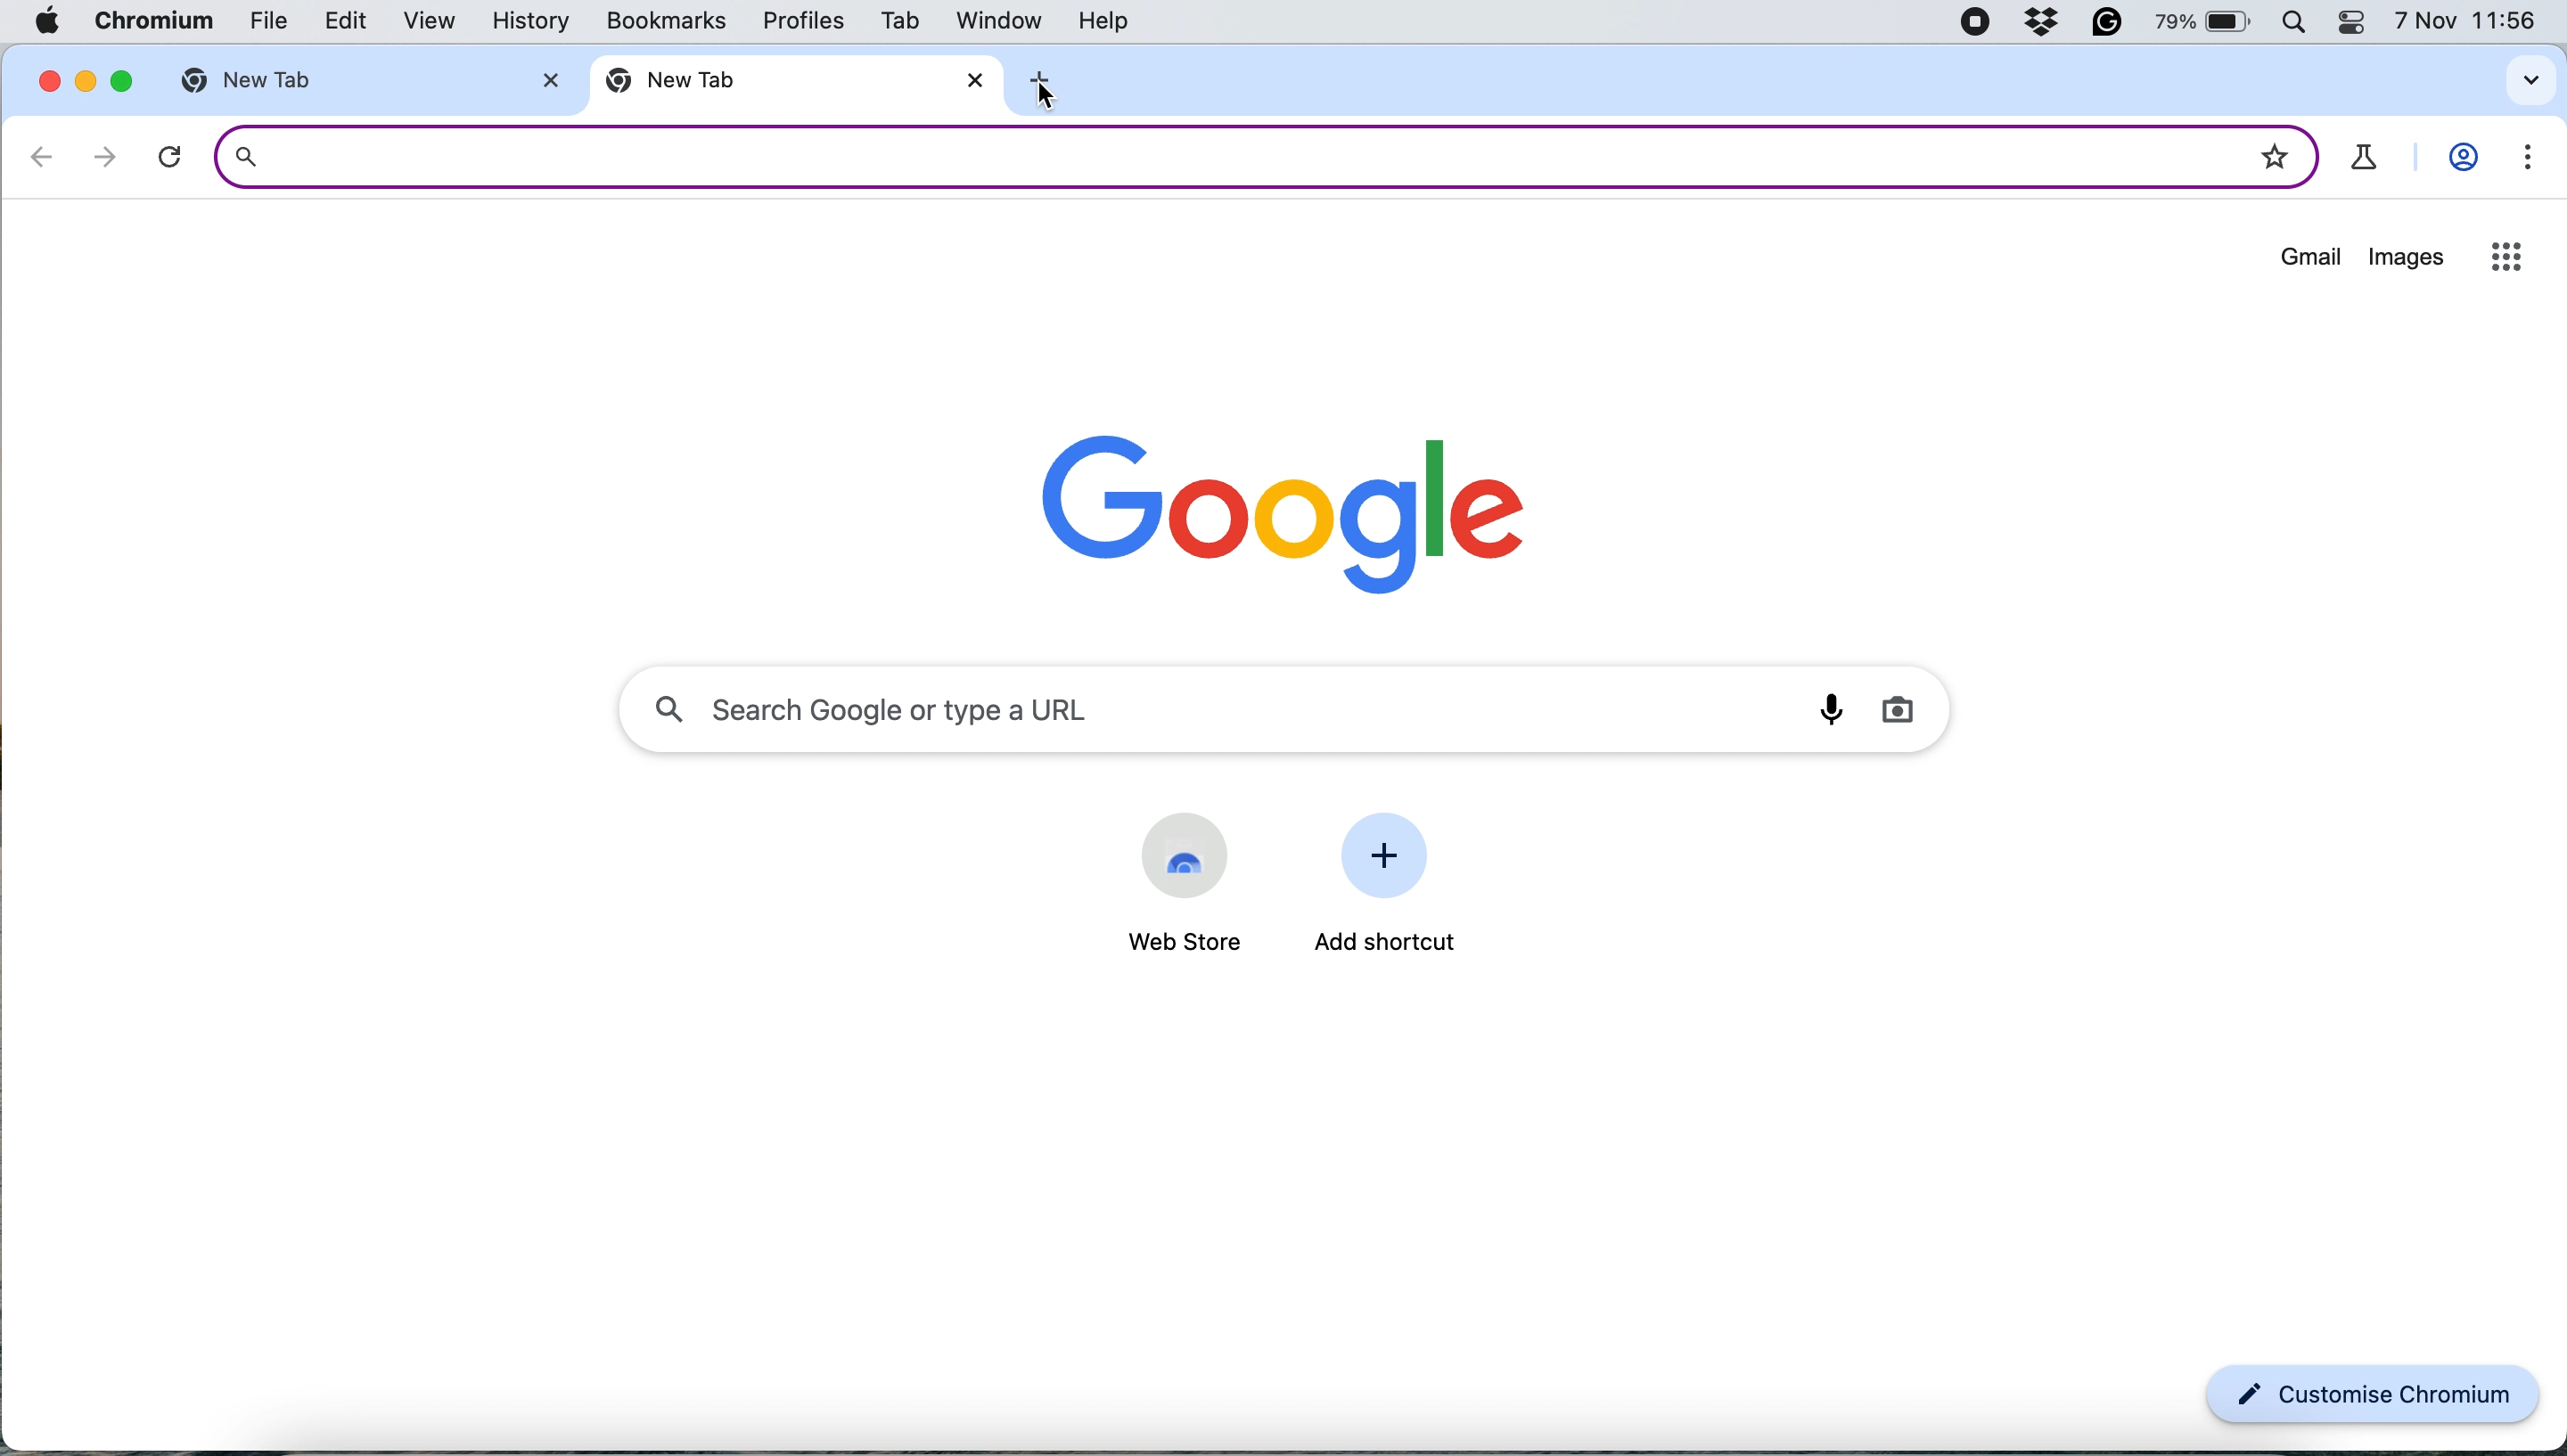  What do you see at coordinates (2358, 23) in the screenshot?
I see `control center` at bounding box center [2358, 23].